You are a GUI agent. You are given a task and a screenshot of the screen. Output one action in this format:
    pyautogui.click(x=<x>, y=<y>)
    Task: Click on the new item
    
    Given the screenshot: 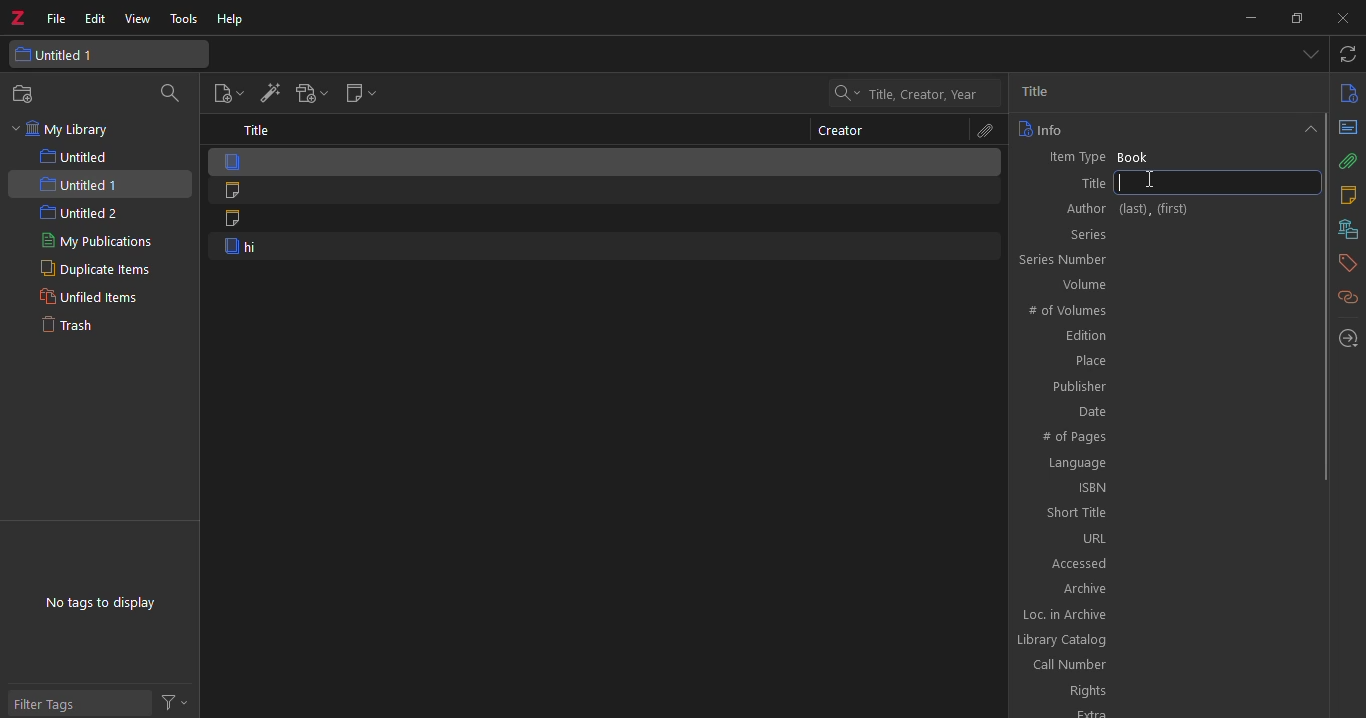 What is the action you would take?
    pyautogui.click(x=225, y=94)
    